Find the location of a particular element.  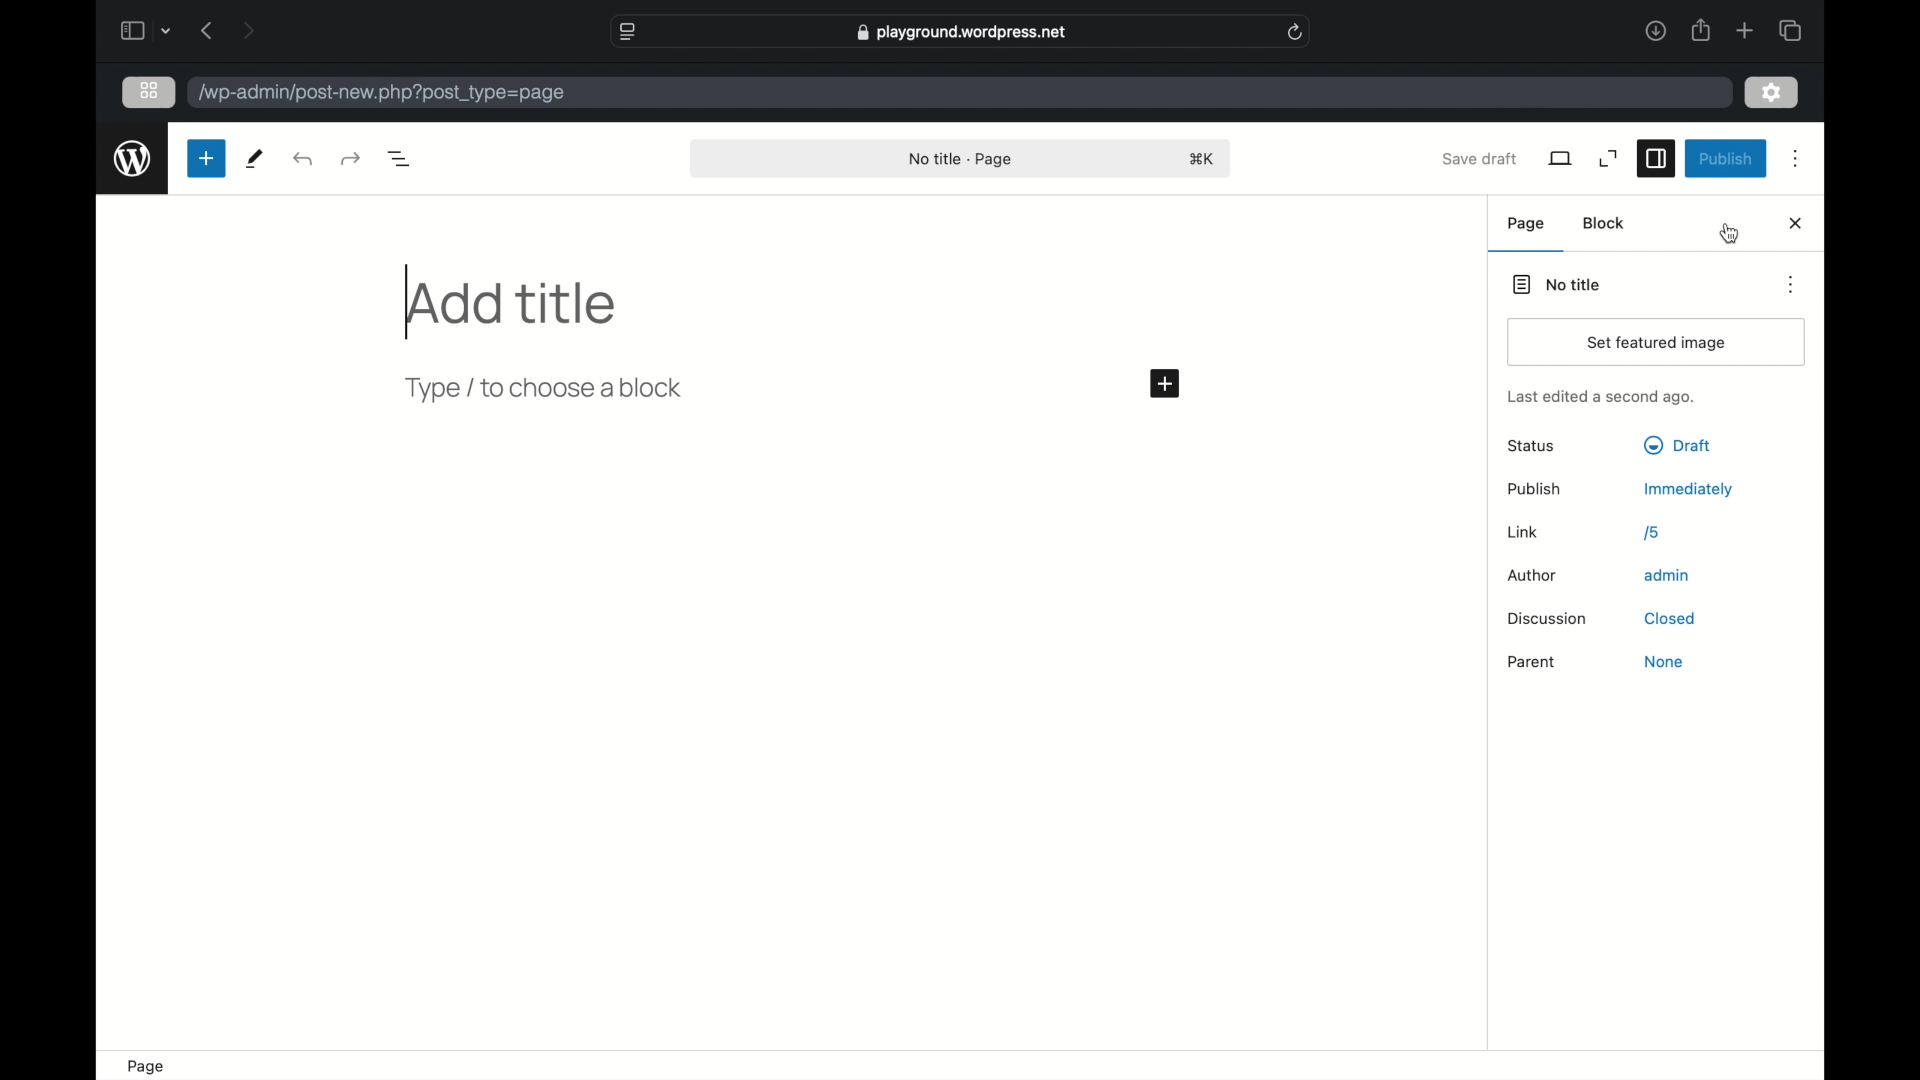

sidebar is located at coordinates (1656, 160).